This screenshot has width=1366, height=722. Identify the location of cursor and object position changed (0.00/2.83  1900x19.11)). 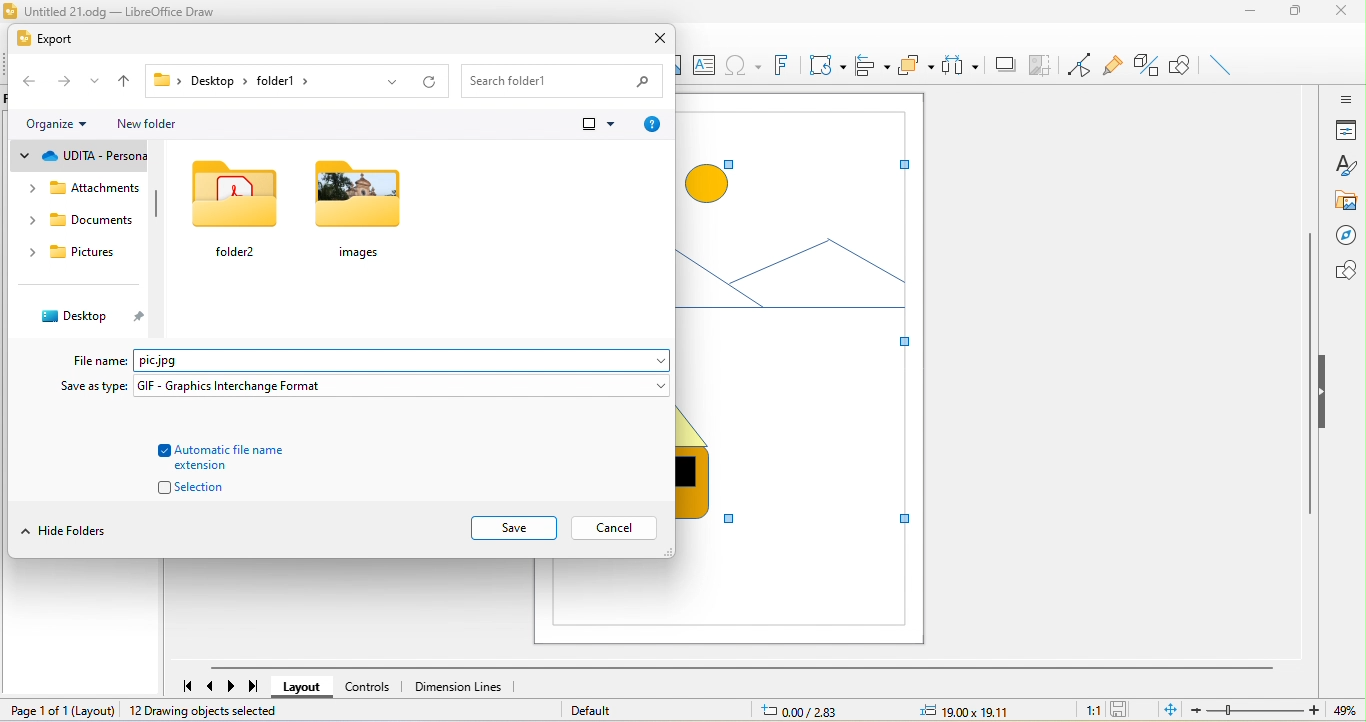
(895, 711).